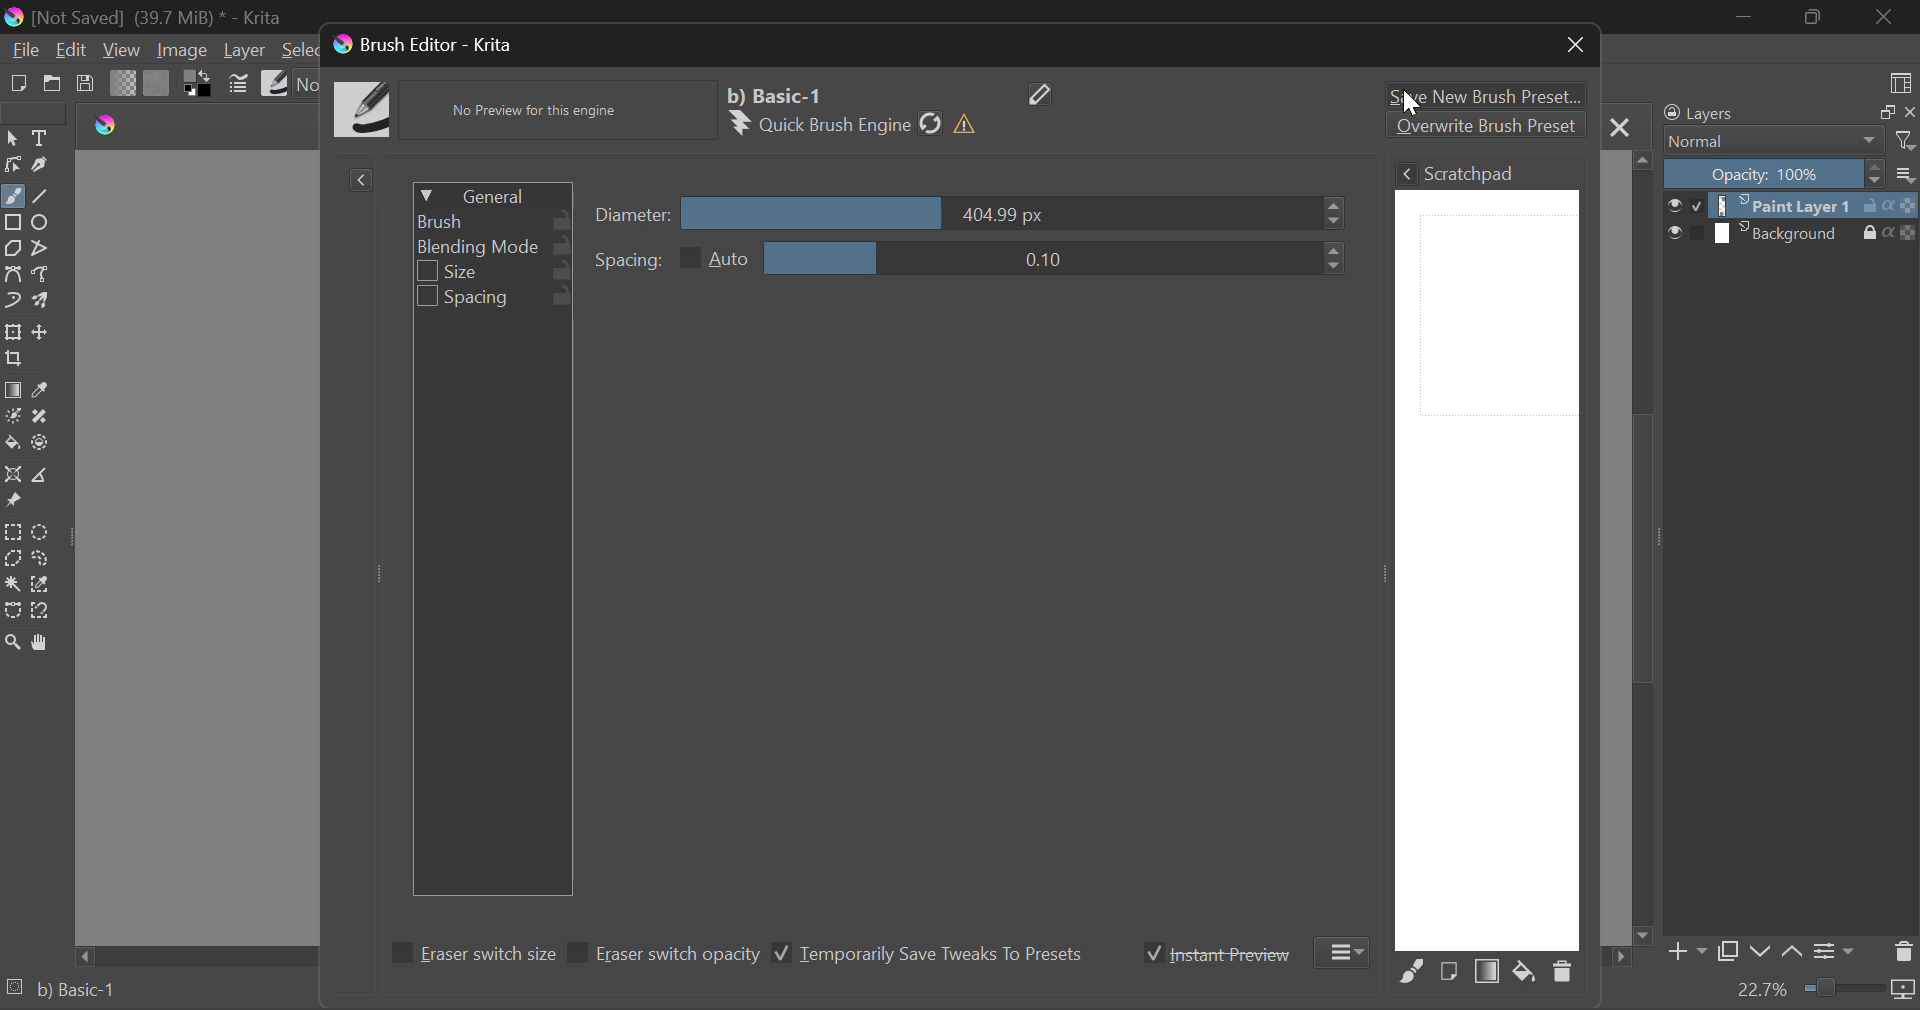  I want to click on Copy Layer, so click(1729, 952).